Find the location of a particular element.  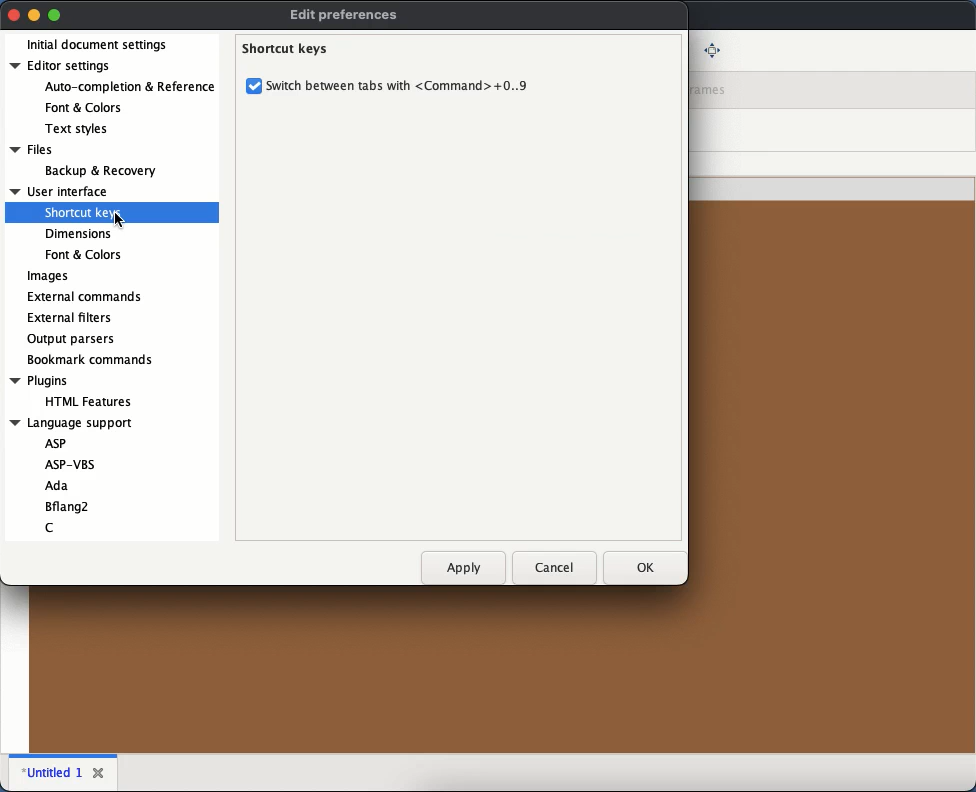

bookmark commands is located at coordinates (91, 359).